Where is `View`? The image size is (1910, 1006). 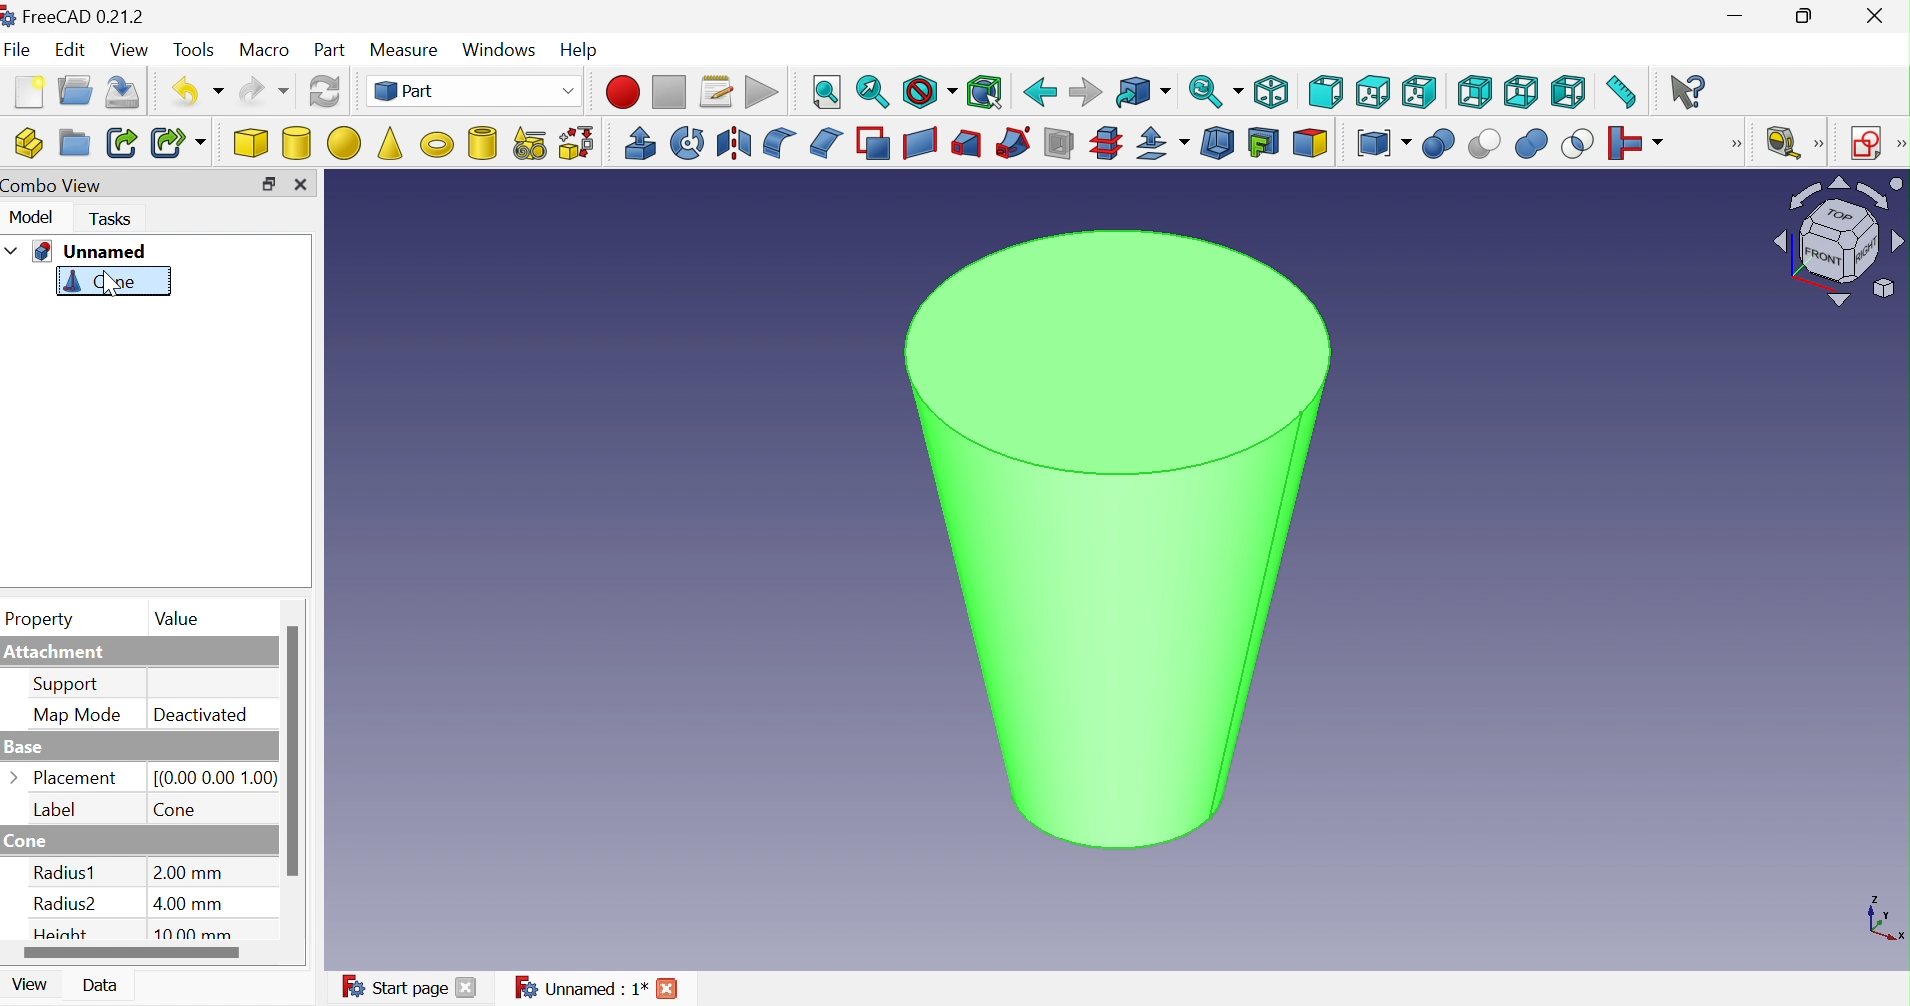 View is located at coordinates (25, 989).